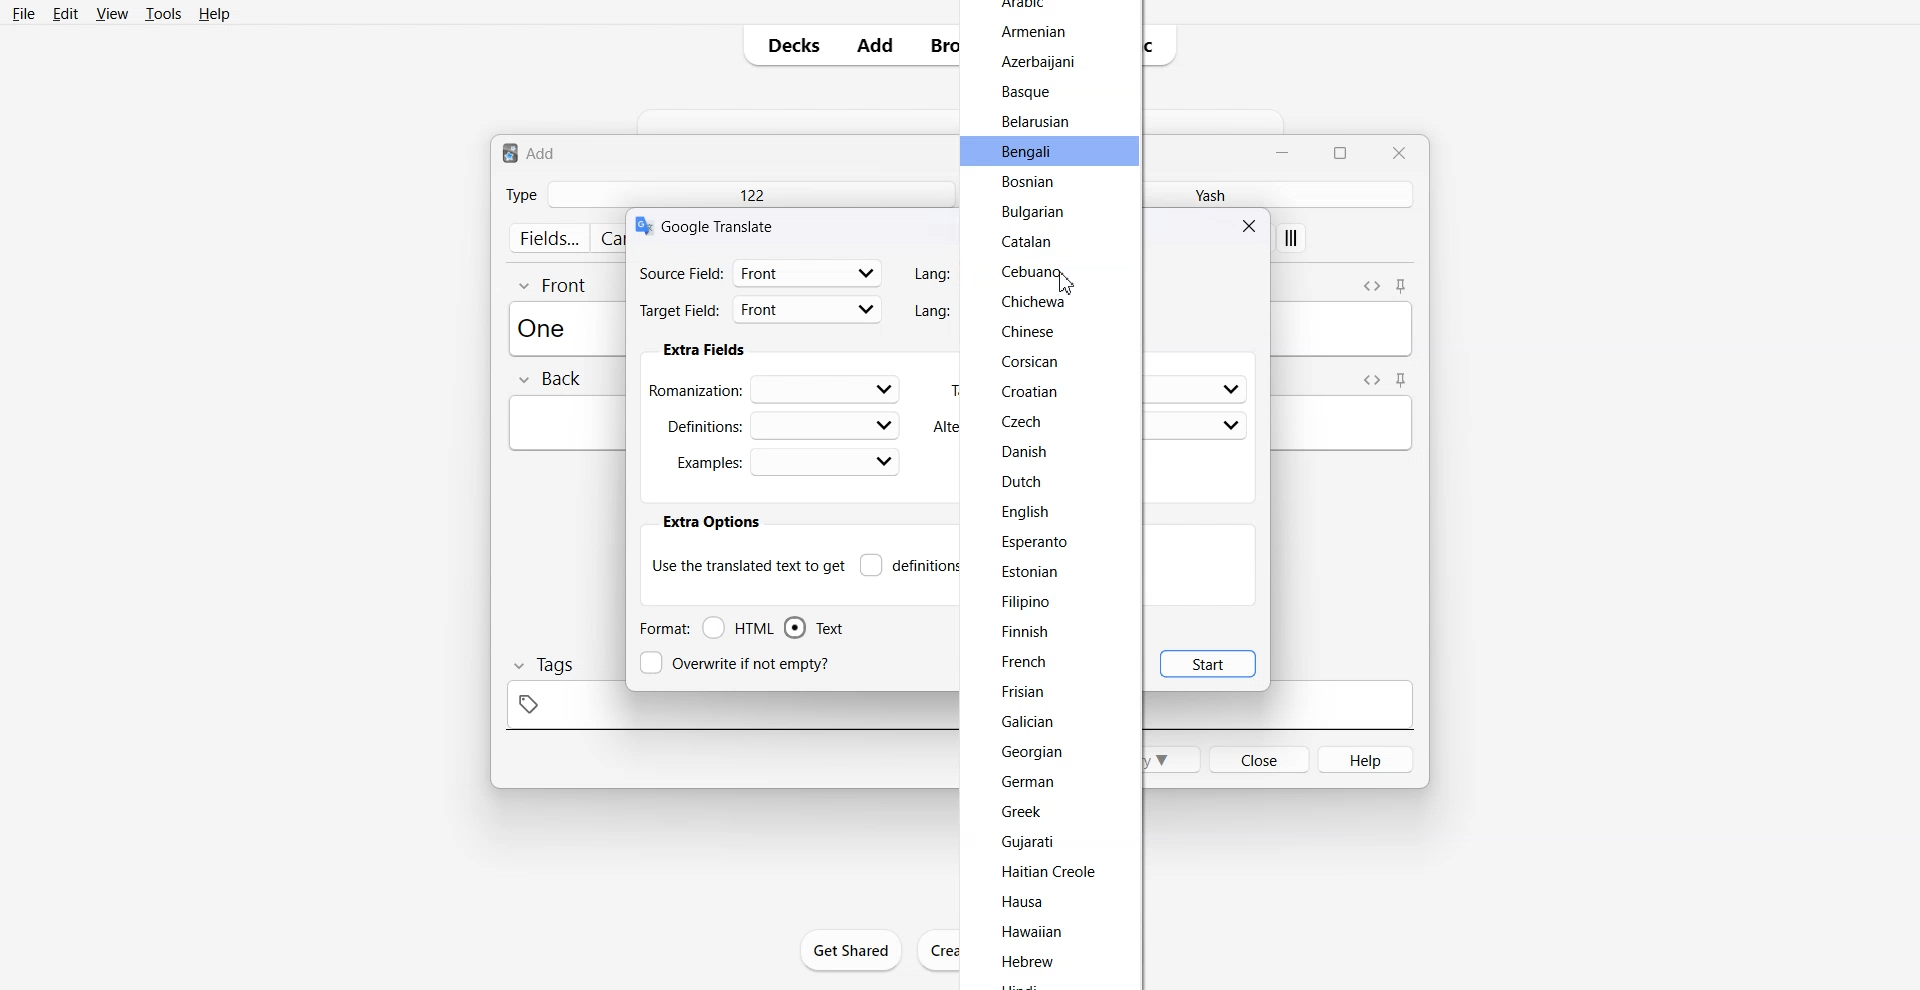 The image size is (1920, 990). I want to click on Hausa, so click(1030, 902).